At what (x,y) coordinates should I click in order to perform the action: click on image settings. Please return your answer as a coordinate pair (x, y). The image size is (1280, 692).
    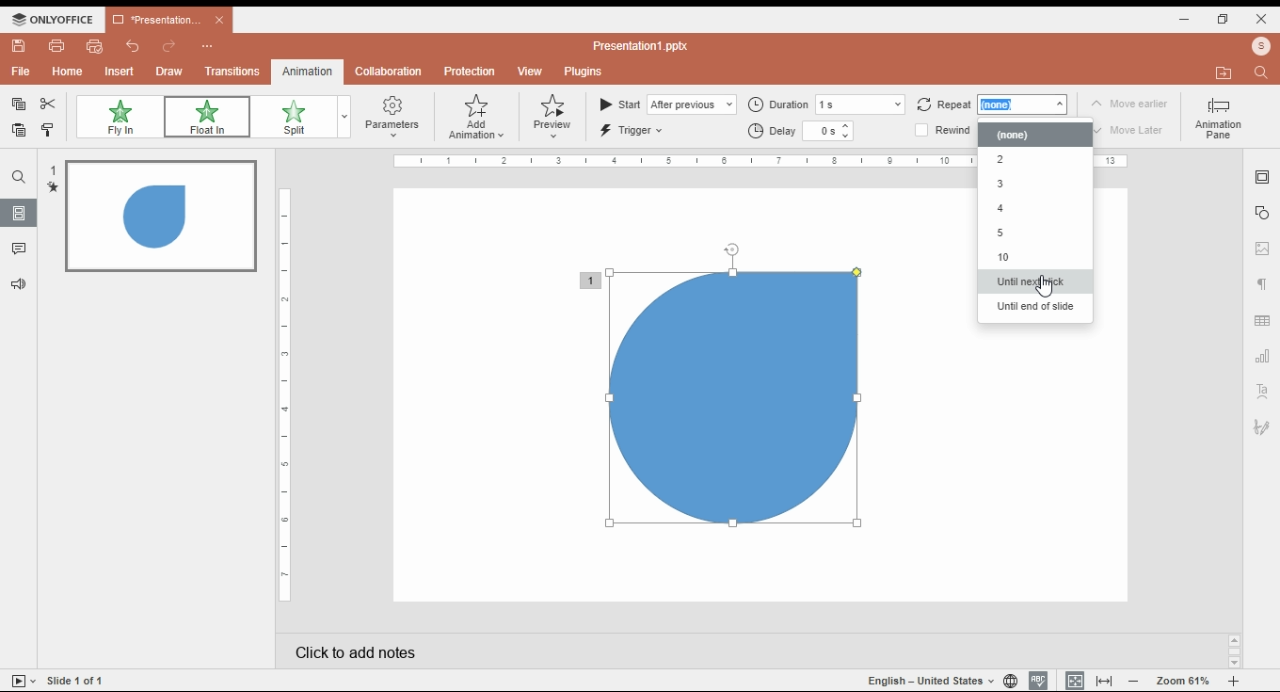
    Looking at the image, I should click on (1262, 248).